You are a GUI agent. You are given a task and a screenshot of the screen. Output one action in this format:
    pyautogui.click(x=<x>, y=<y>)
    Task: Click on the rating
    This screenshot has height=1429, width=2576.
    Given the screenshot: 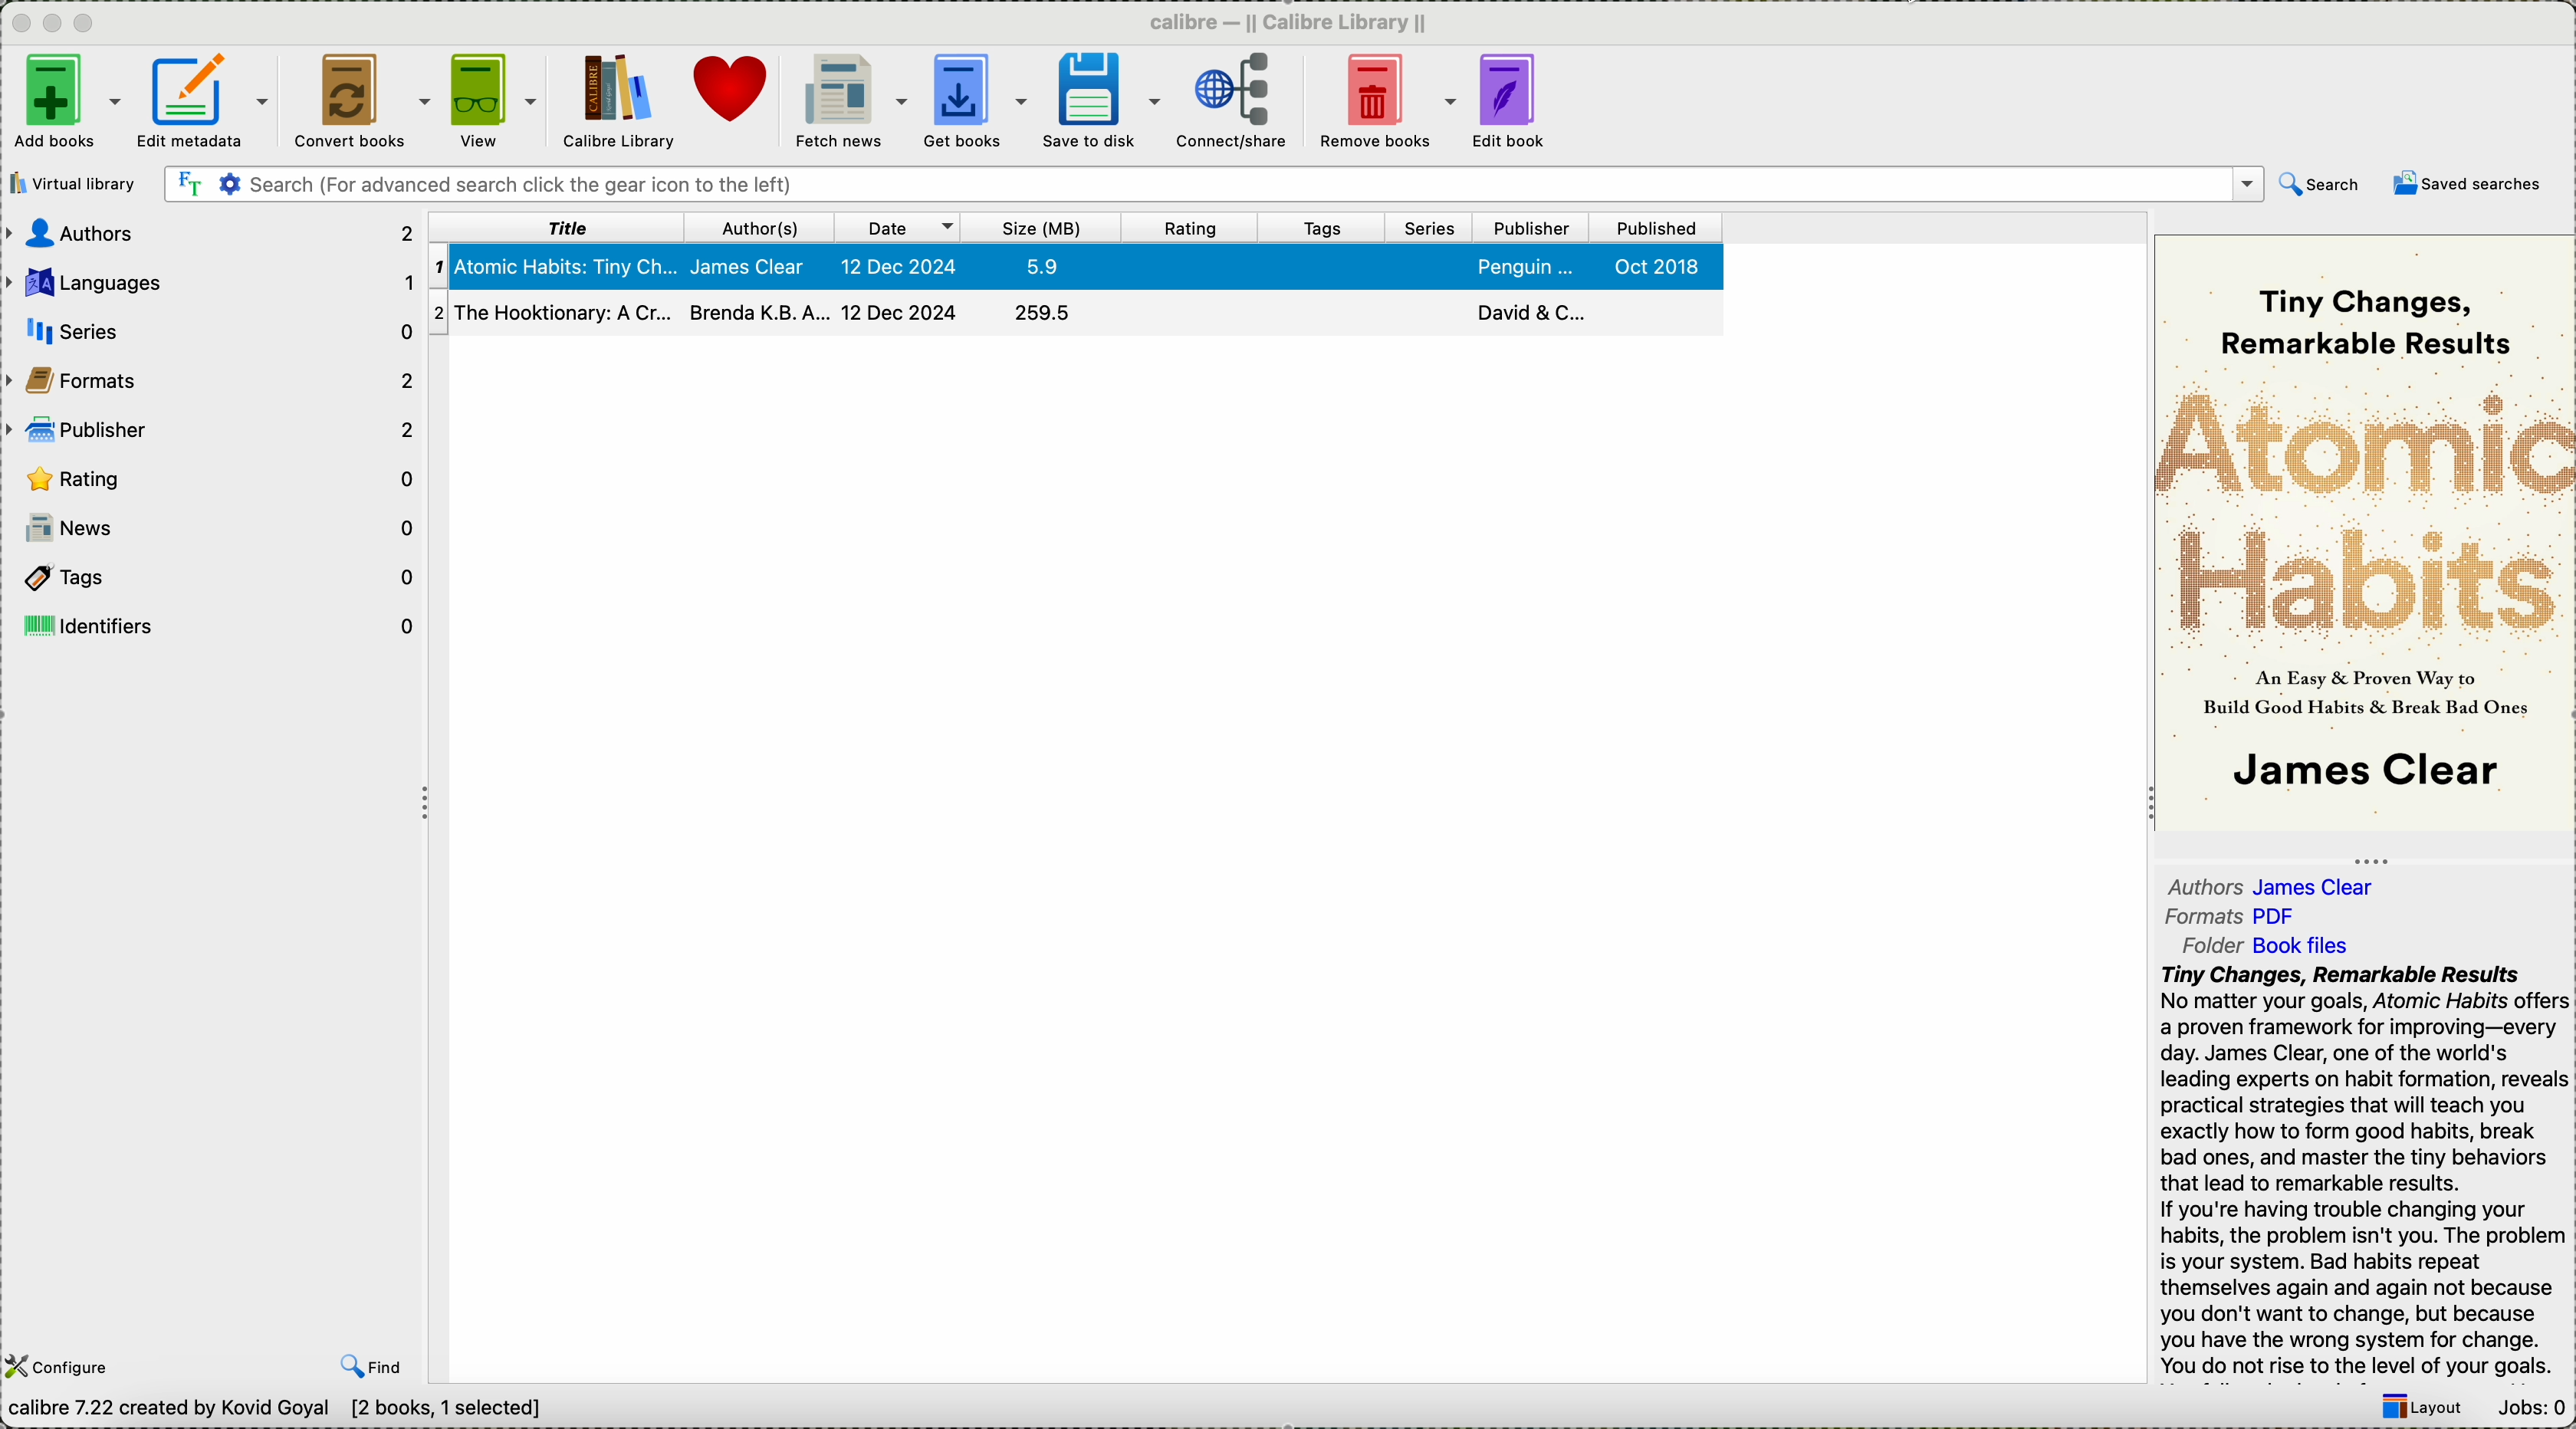 What is the action you would take?
    pyautogui.click(x=208, y=476)
    